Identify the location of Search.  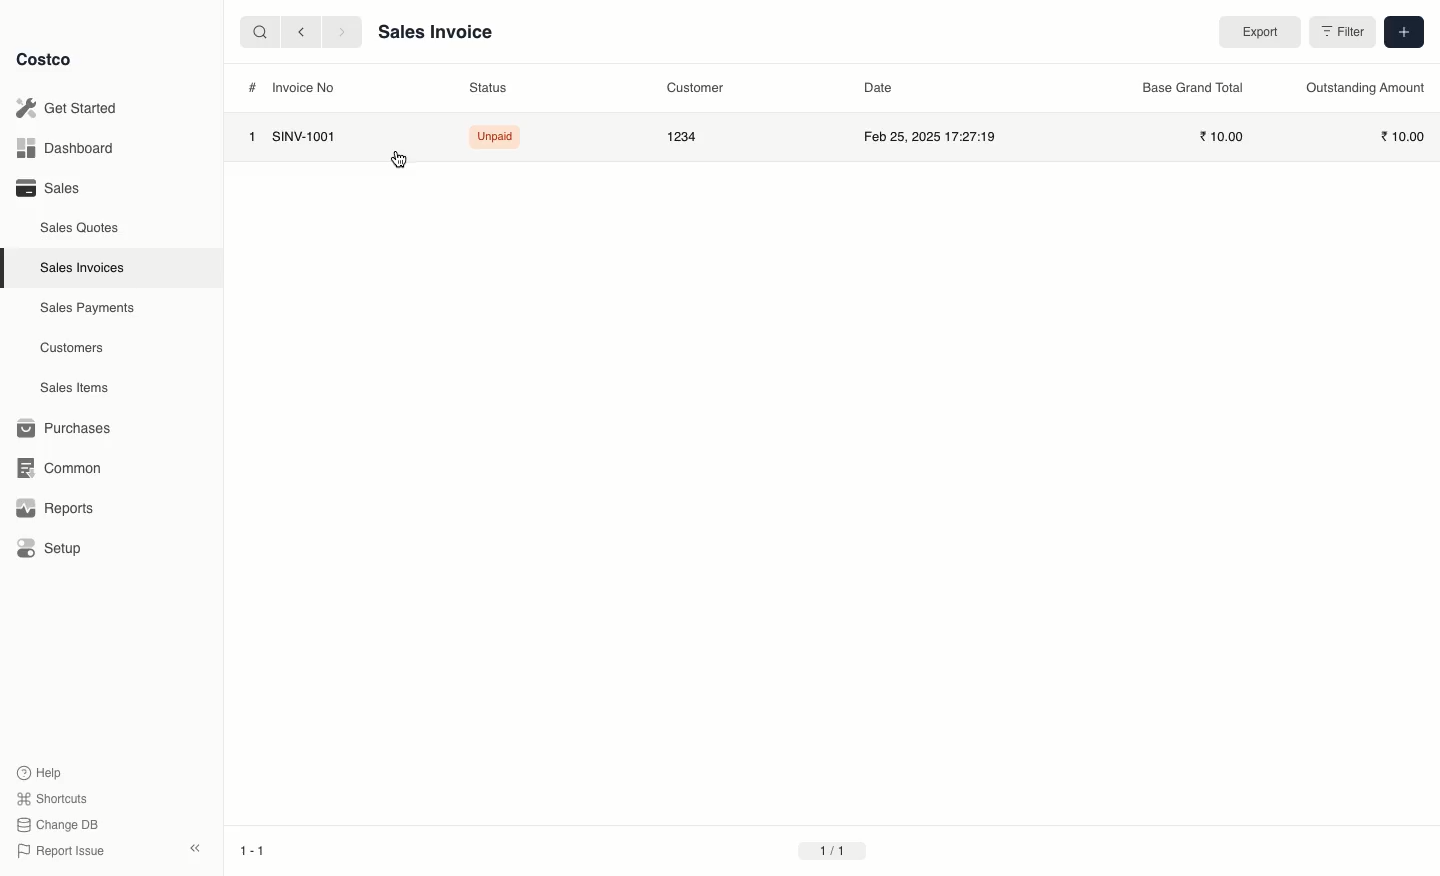
(255, 33).